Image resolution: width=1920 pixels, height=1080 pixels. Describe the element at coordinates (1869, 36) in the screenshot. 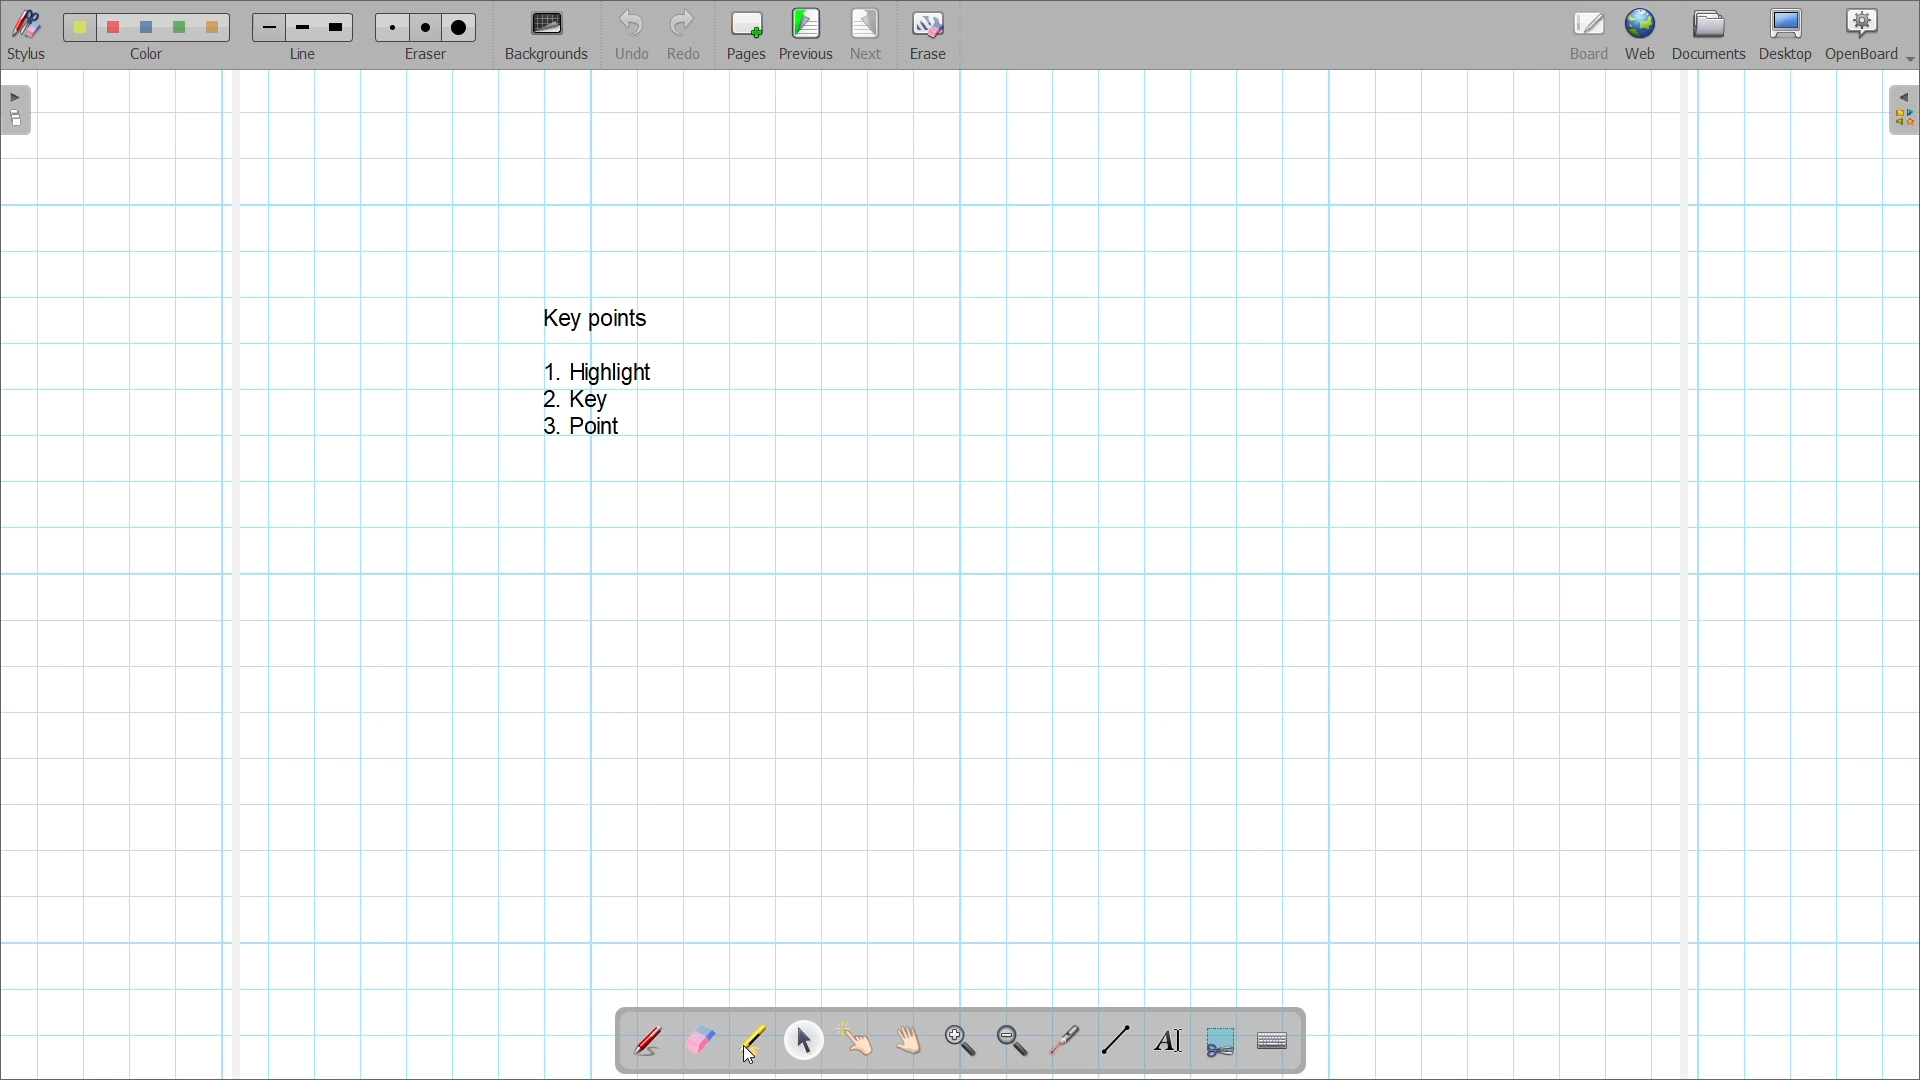

I see `OpenBoard` at that location.